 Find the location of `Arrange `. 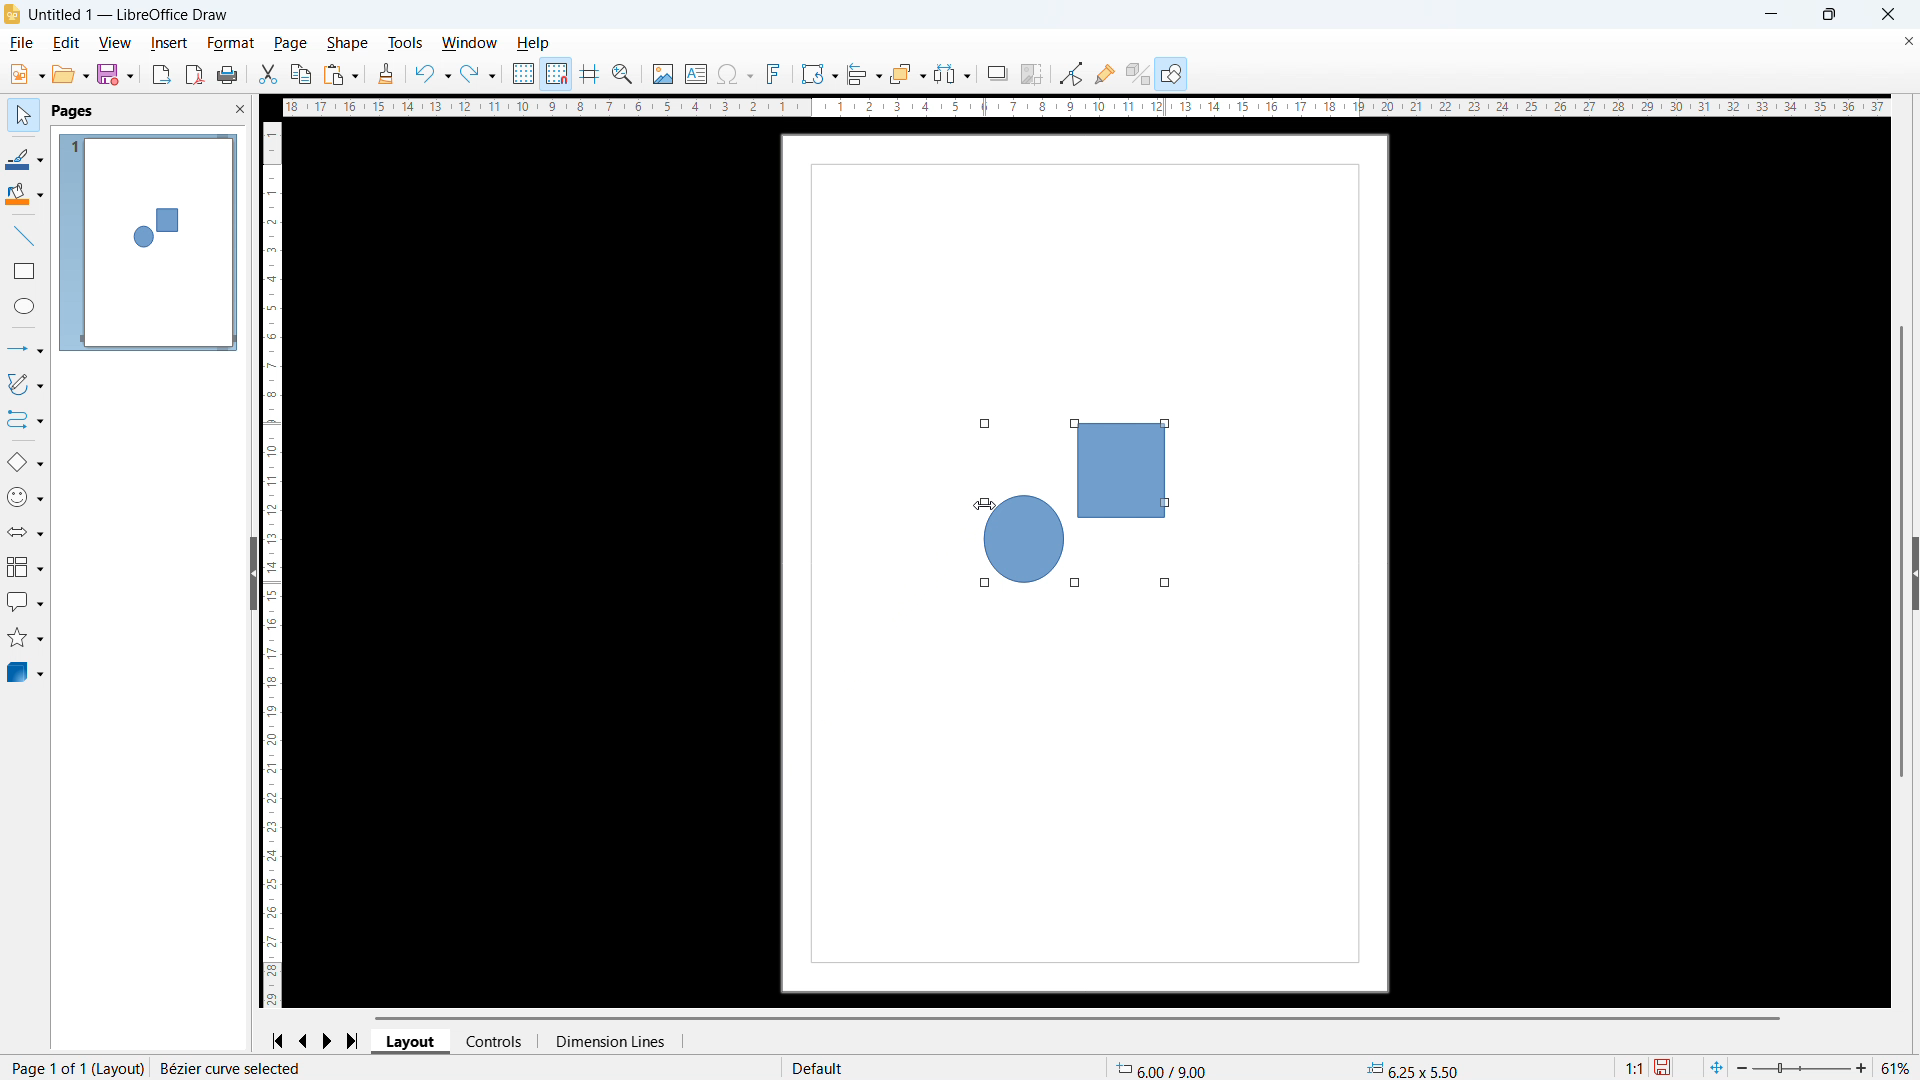

Arrange  is located at coordinates (909, 73).